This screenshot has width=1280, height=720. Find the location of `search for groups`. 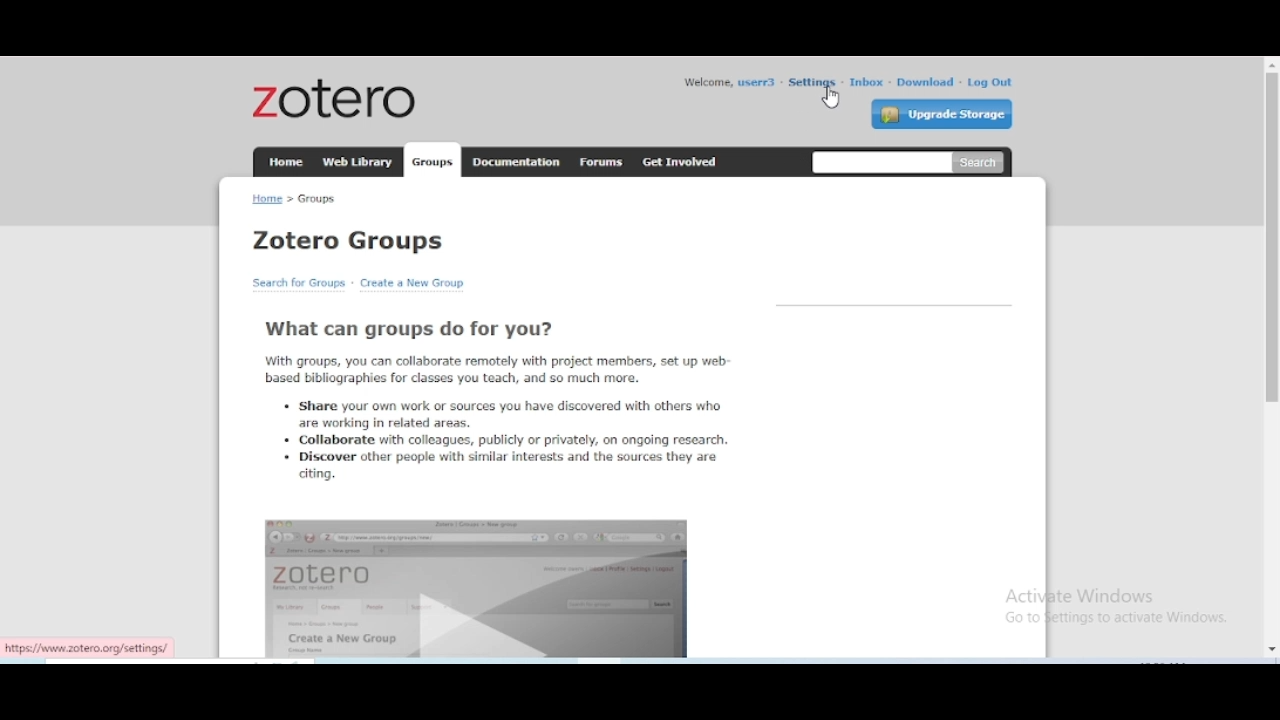

search for groups is located at coordinates (300, 283).